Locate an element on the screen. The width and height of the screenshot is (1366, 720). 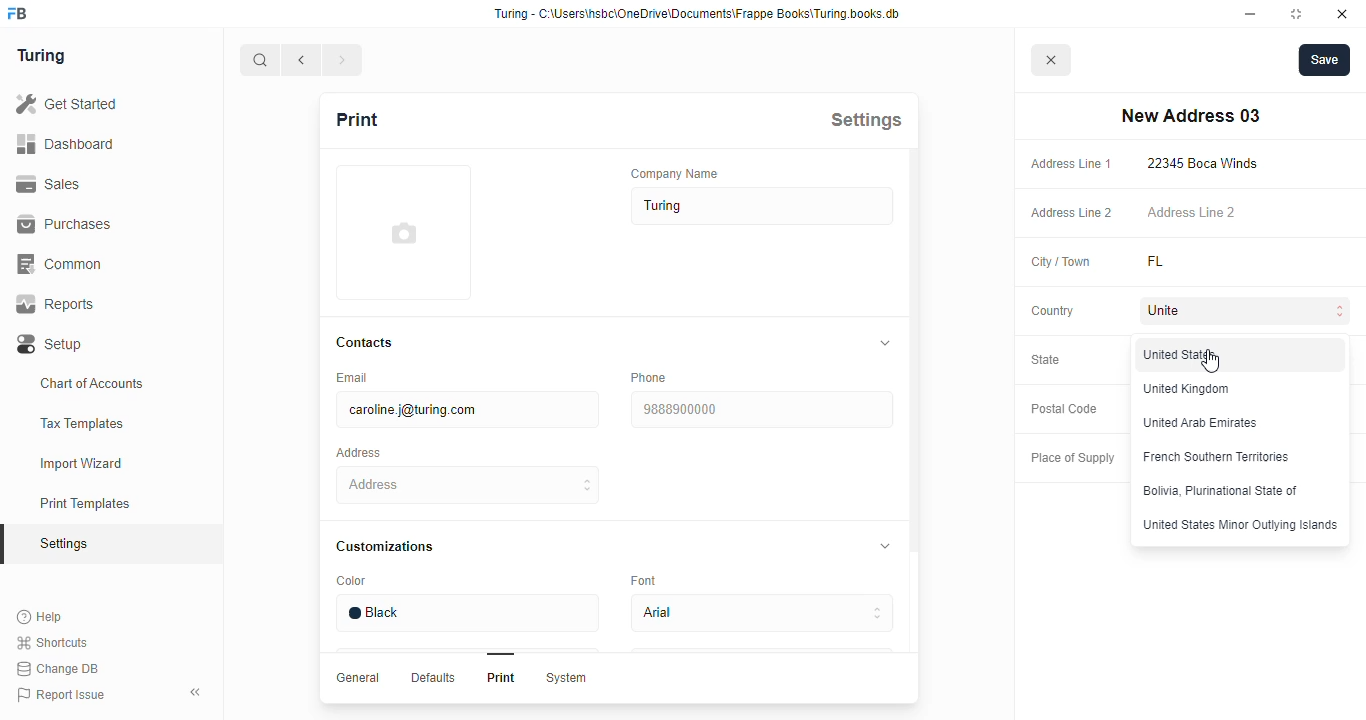
united states is located at coordinates (1183, 355).